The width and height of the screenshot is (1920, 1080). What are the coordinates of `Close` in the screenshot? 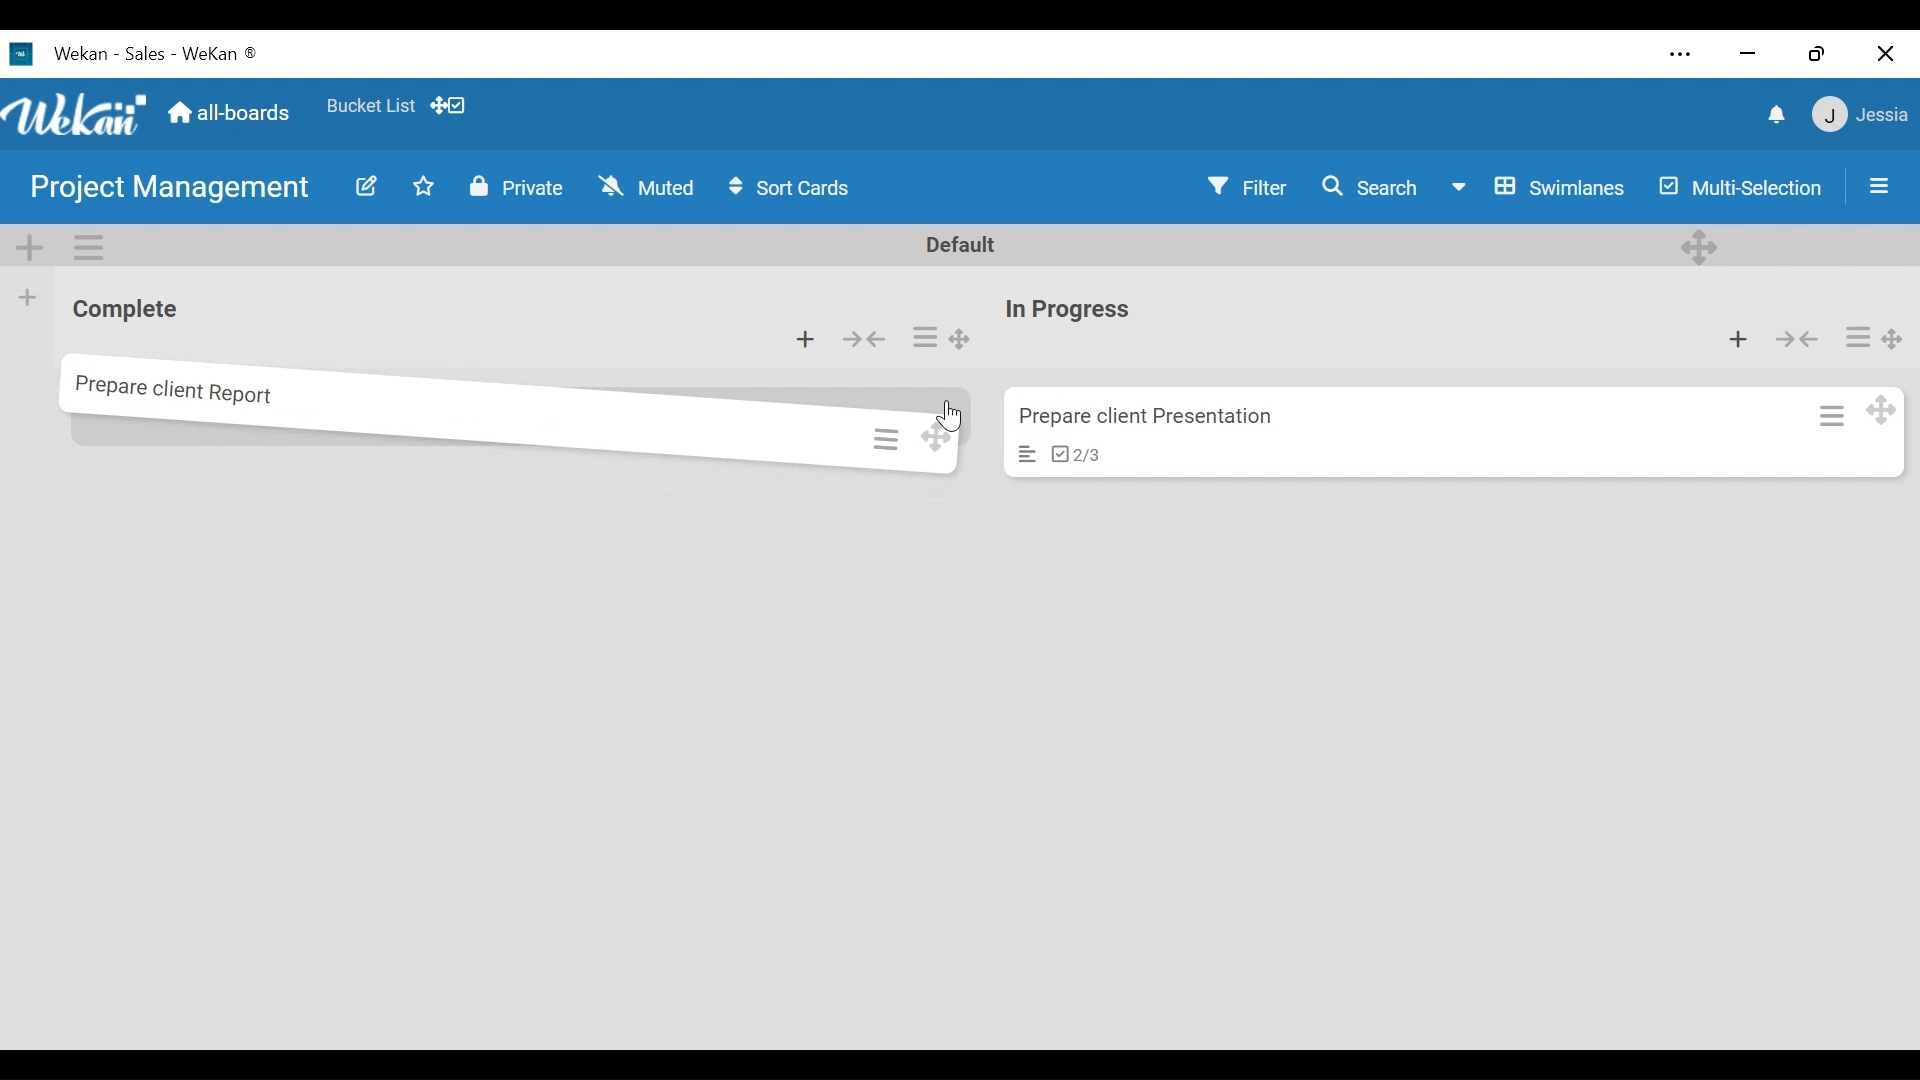 It's located at (1887, 52).